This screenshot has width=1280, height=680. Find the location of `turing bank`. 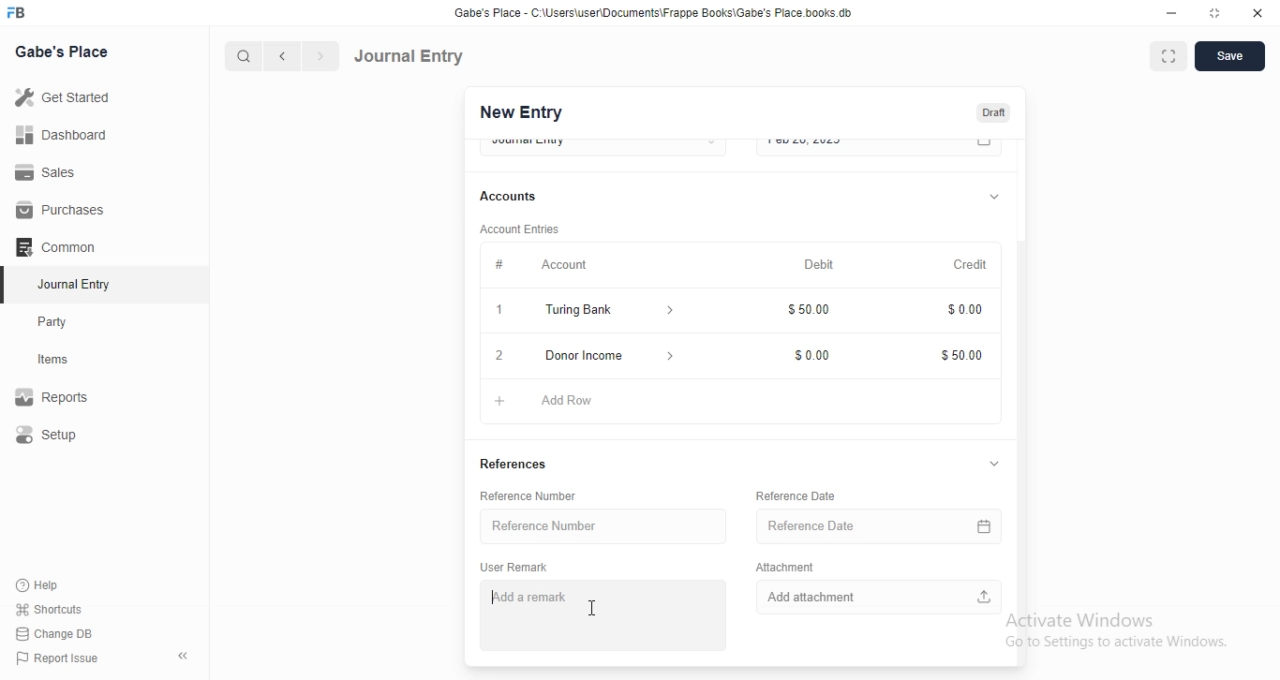

turing bank is located at coordinates (605, 312).